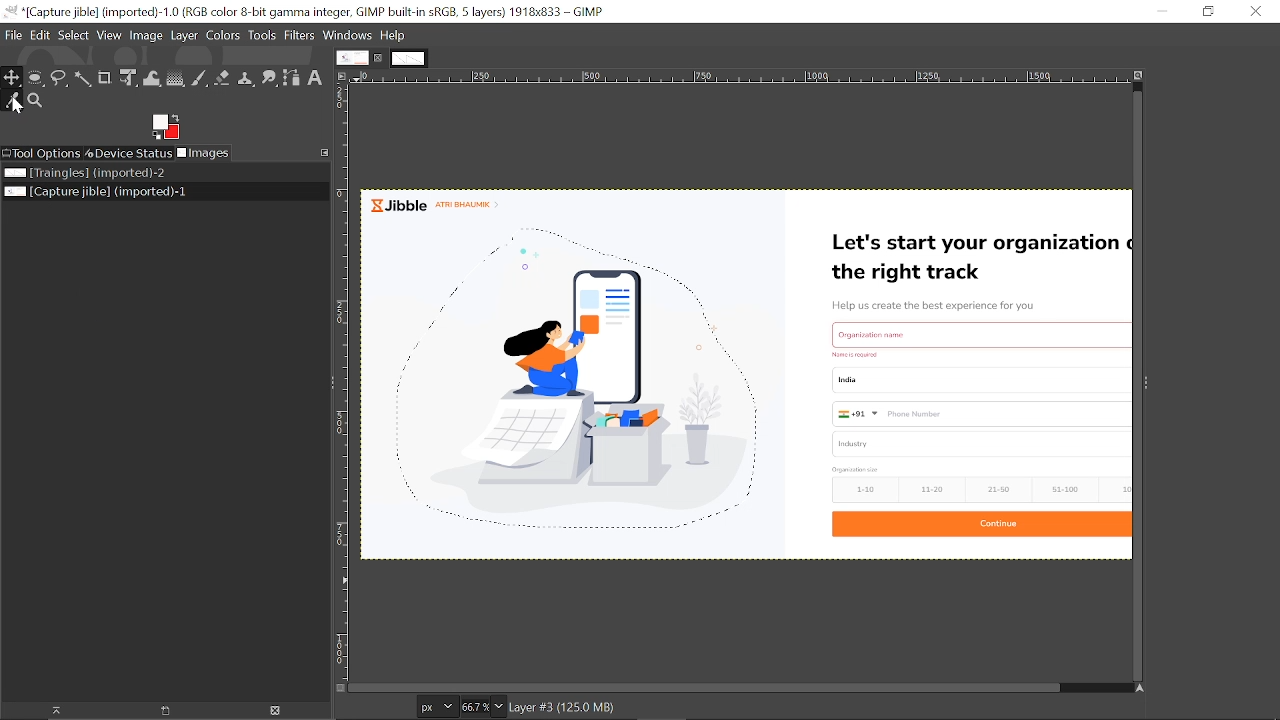 This screenshot has width=1280, height=720. Describe the element at coordinates (737, 77) in the screenshot. I see `Horizontal label` at that location.